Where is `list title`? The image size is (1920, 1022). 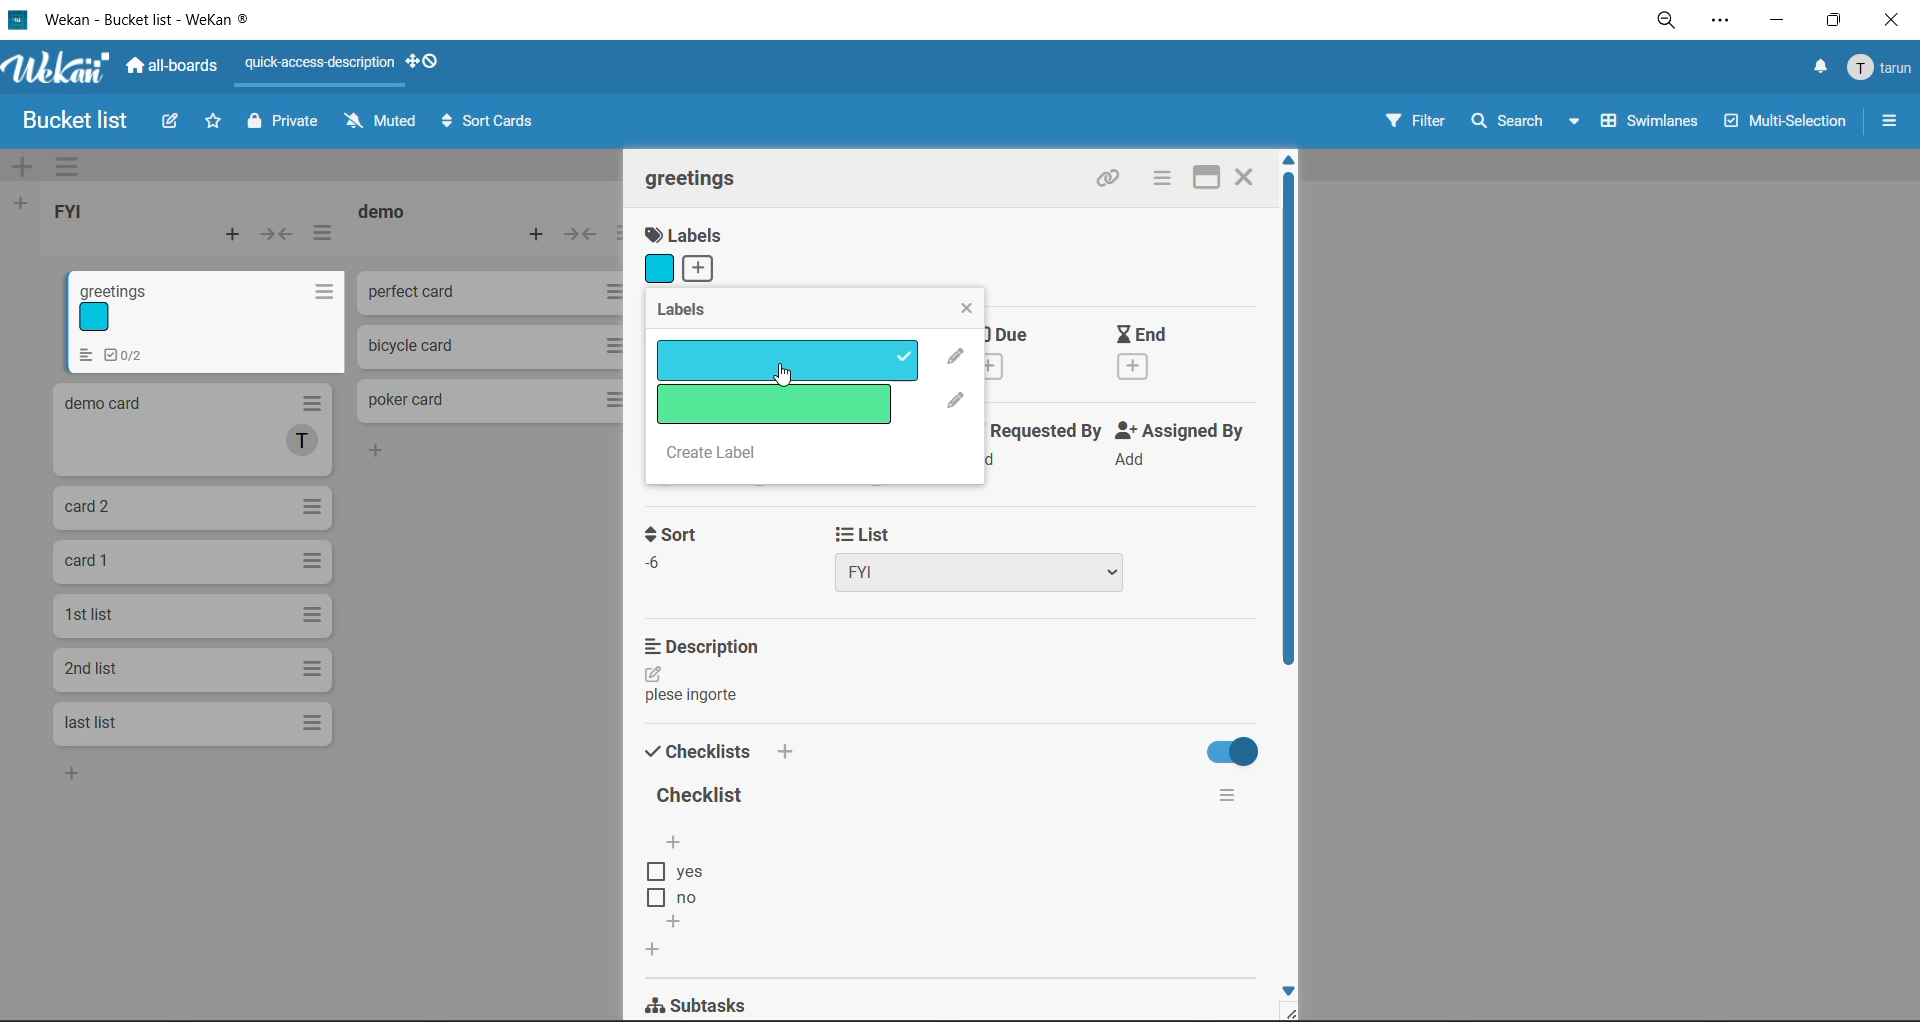 list title is located at coordinates (70, 210).